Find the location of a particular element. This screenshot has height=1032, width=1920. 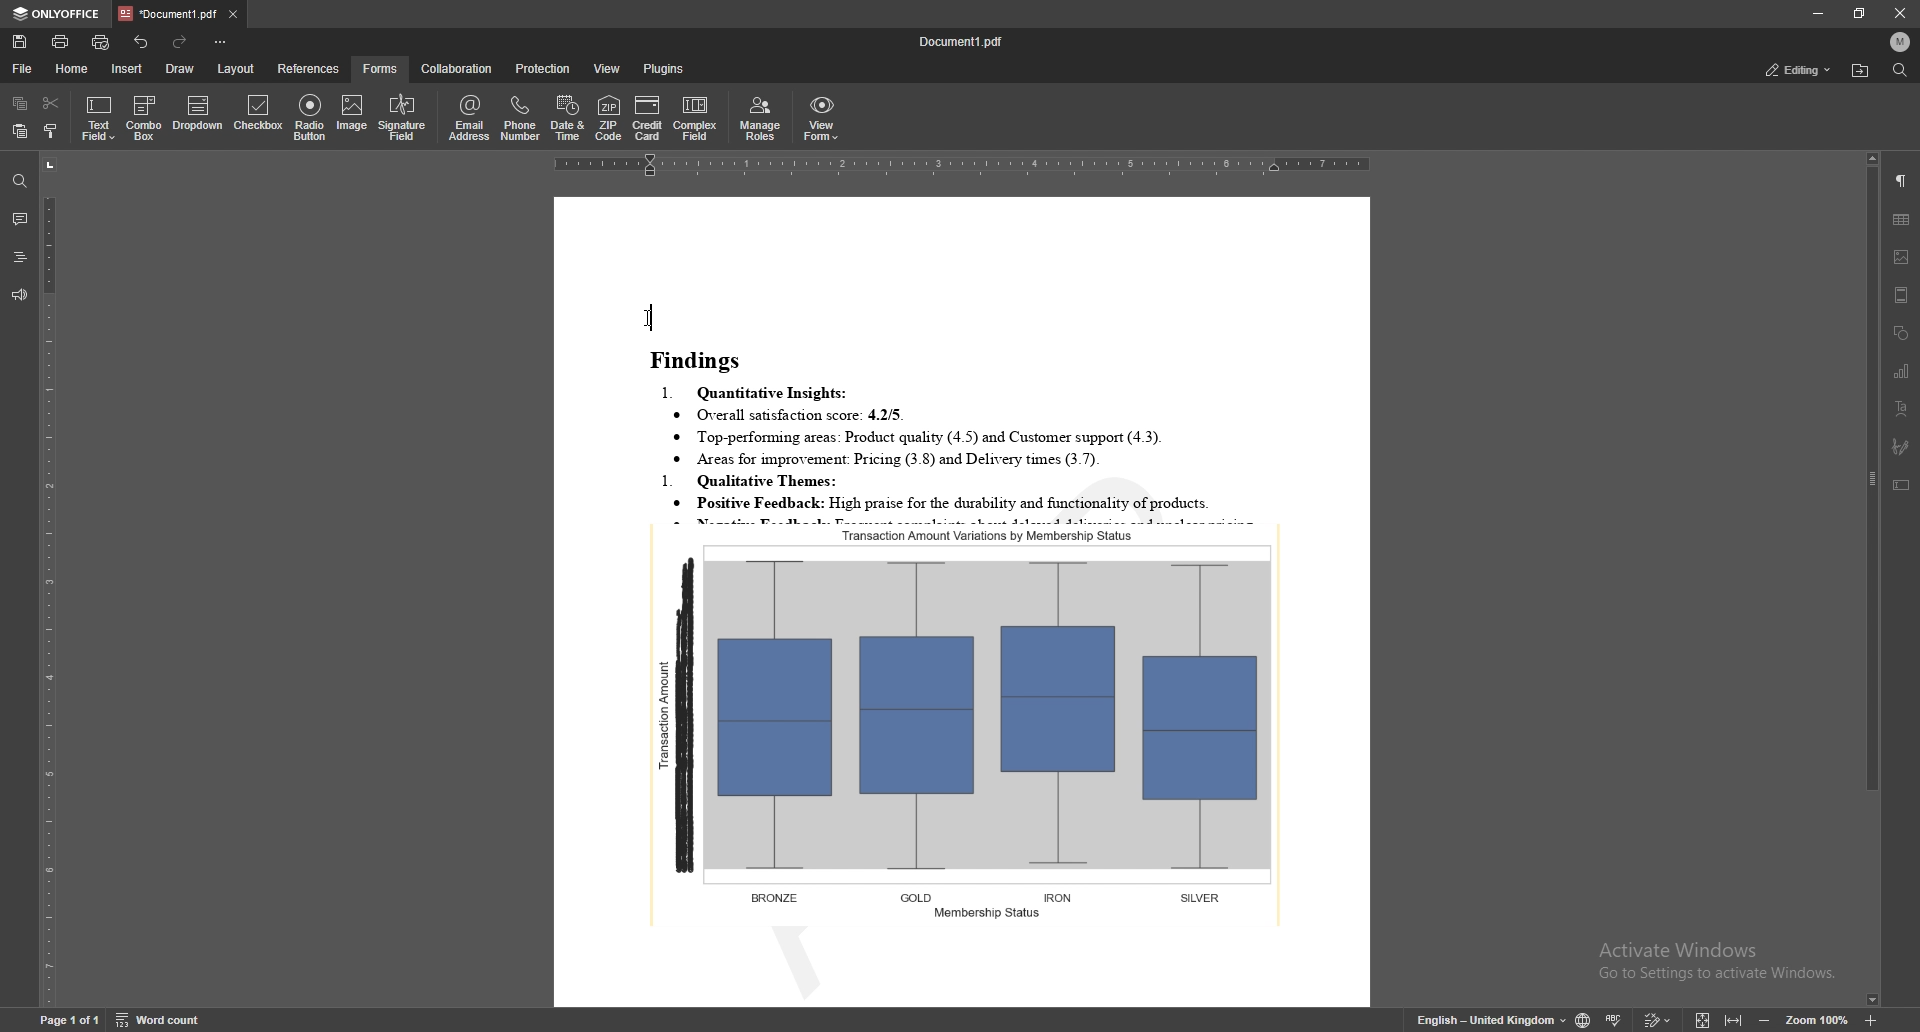

* Positive Feedback: High praise for the durability and functionality of products. is located at coordinates (975, 504).